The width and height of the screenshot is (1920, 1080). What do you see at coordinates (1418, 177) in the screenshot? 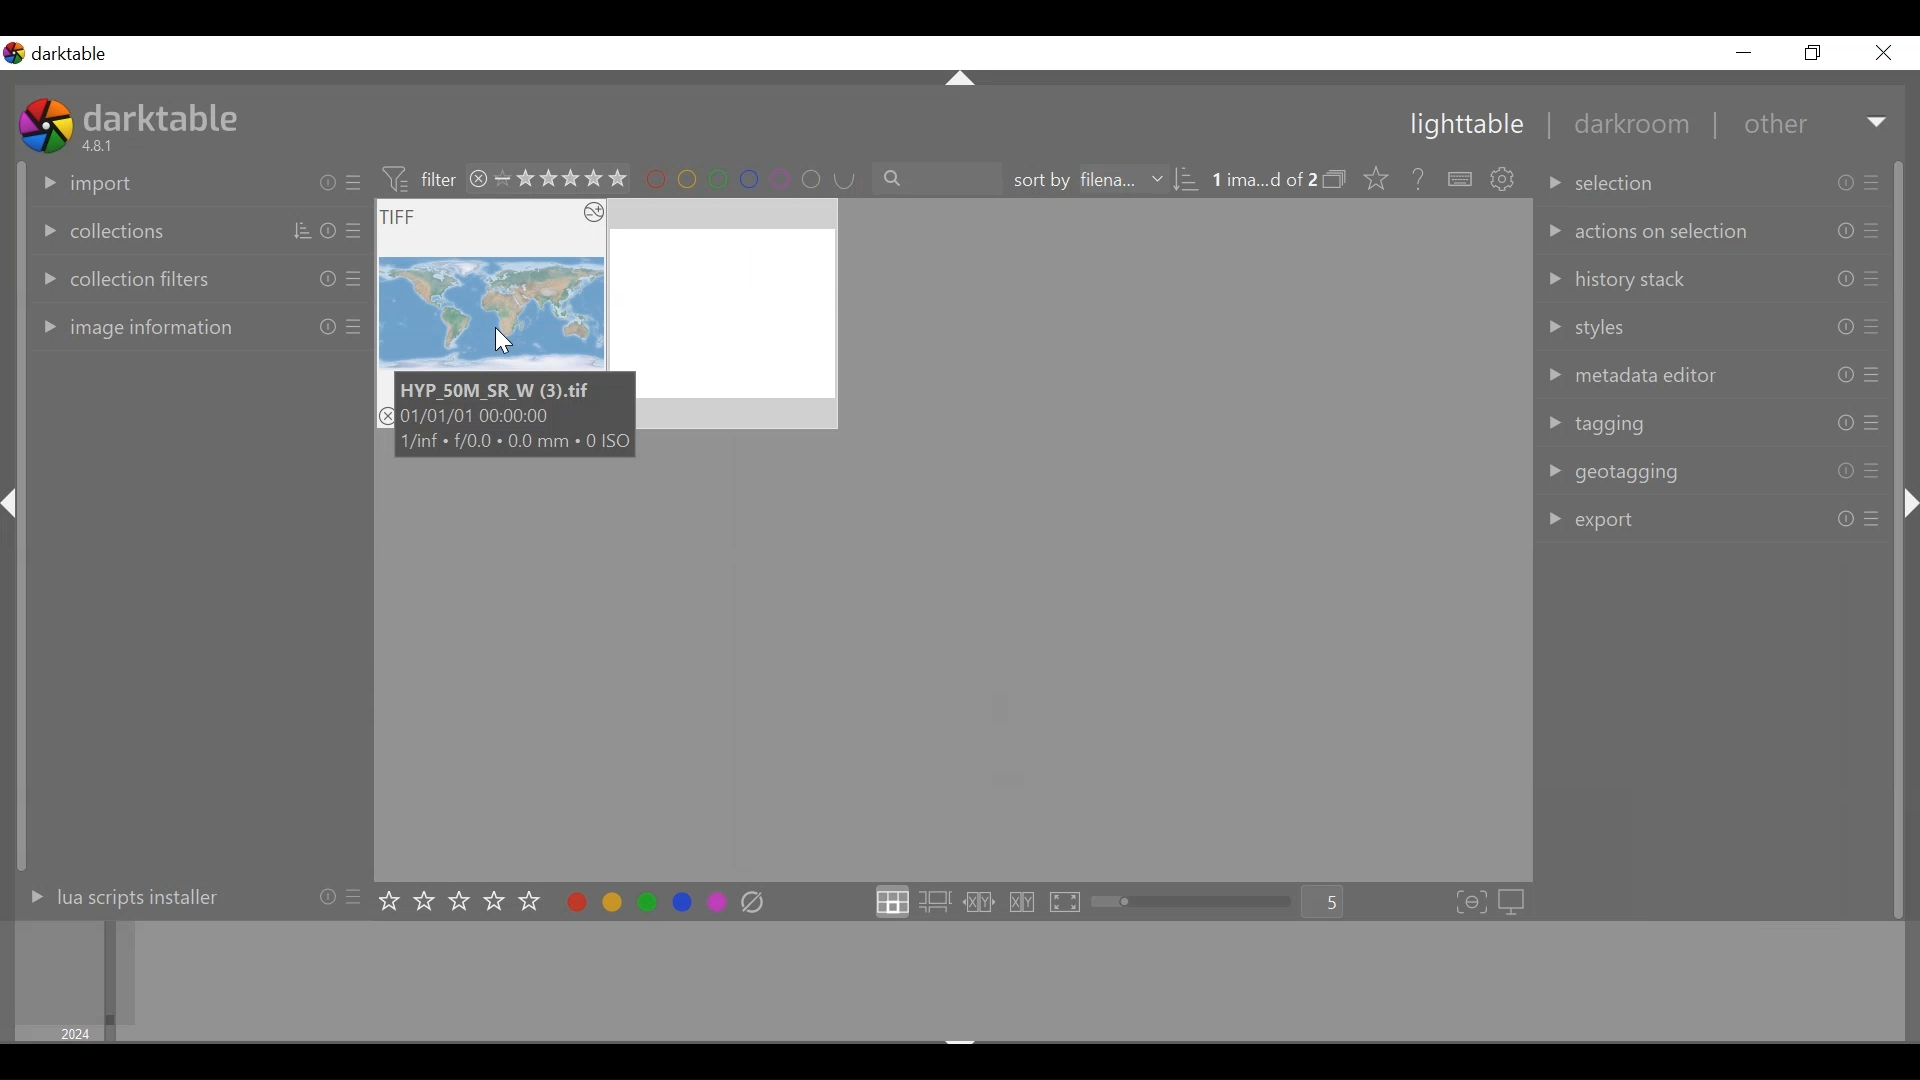
I see `Help` at bounding box center [1418, 177].